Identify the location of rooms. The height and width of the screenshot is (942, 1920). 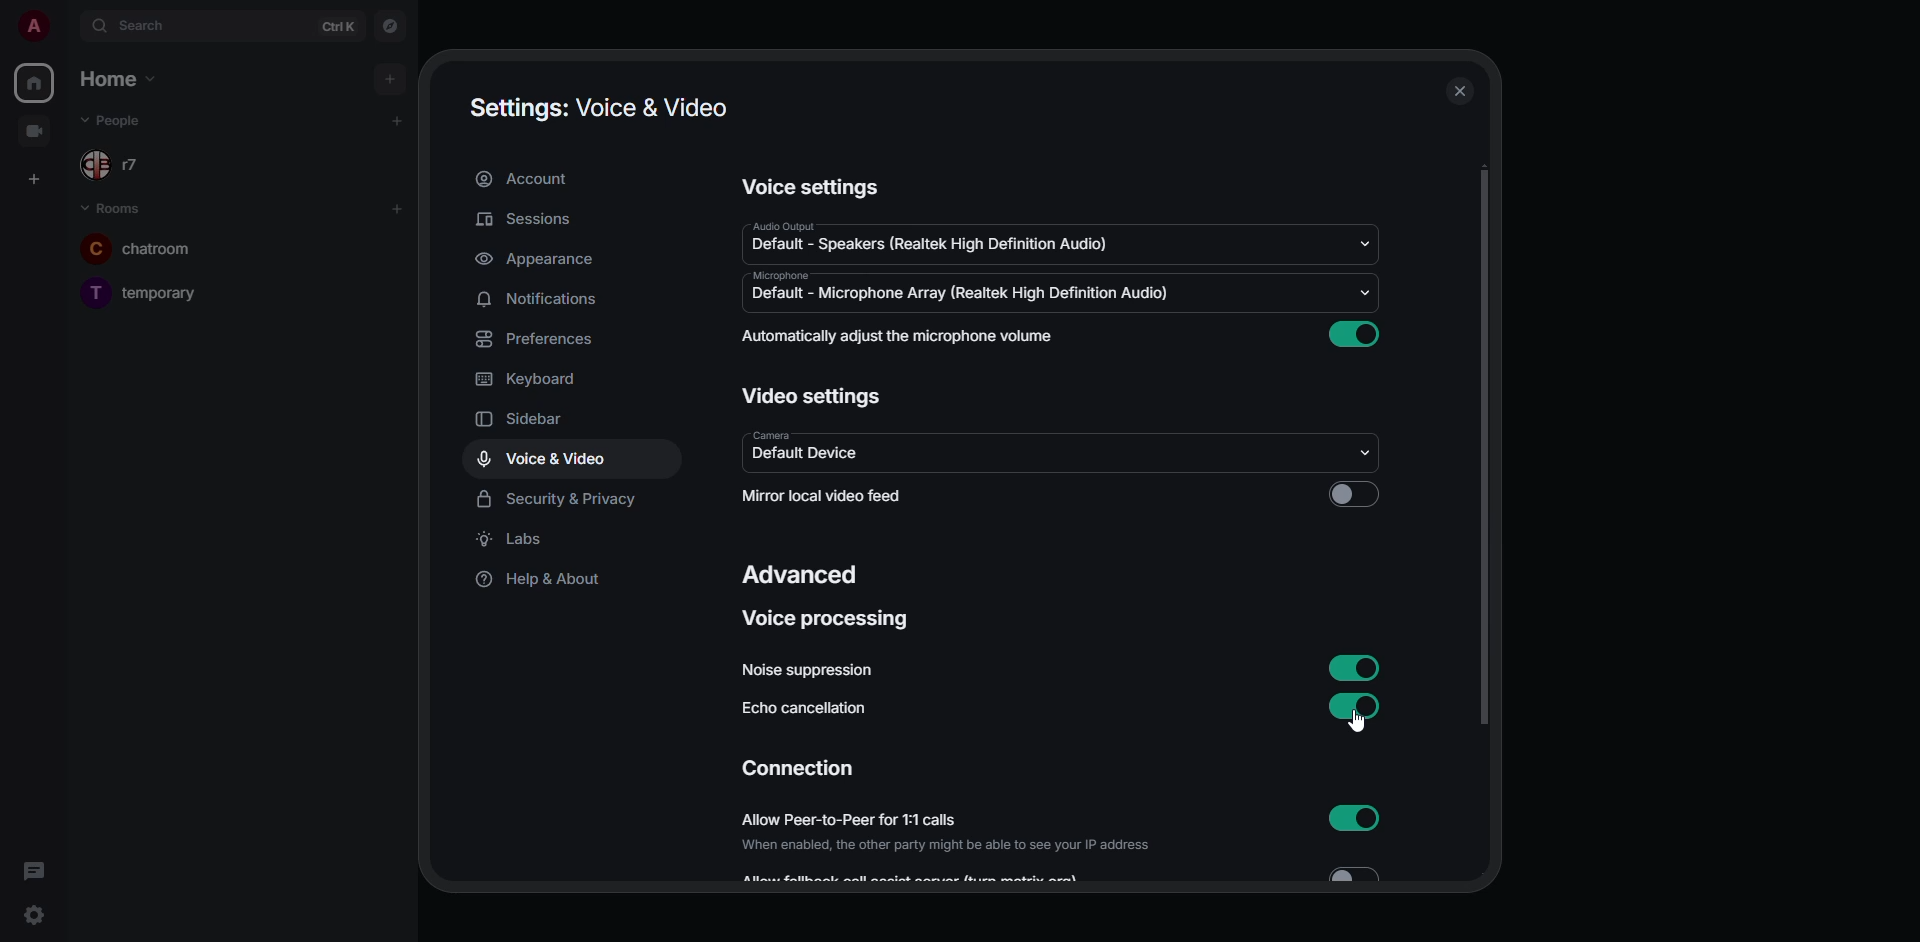
(116, 208).